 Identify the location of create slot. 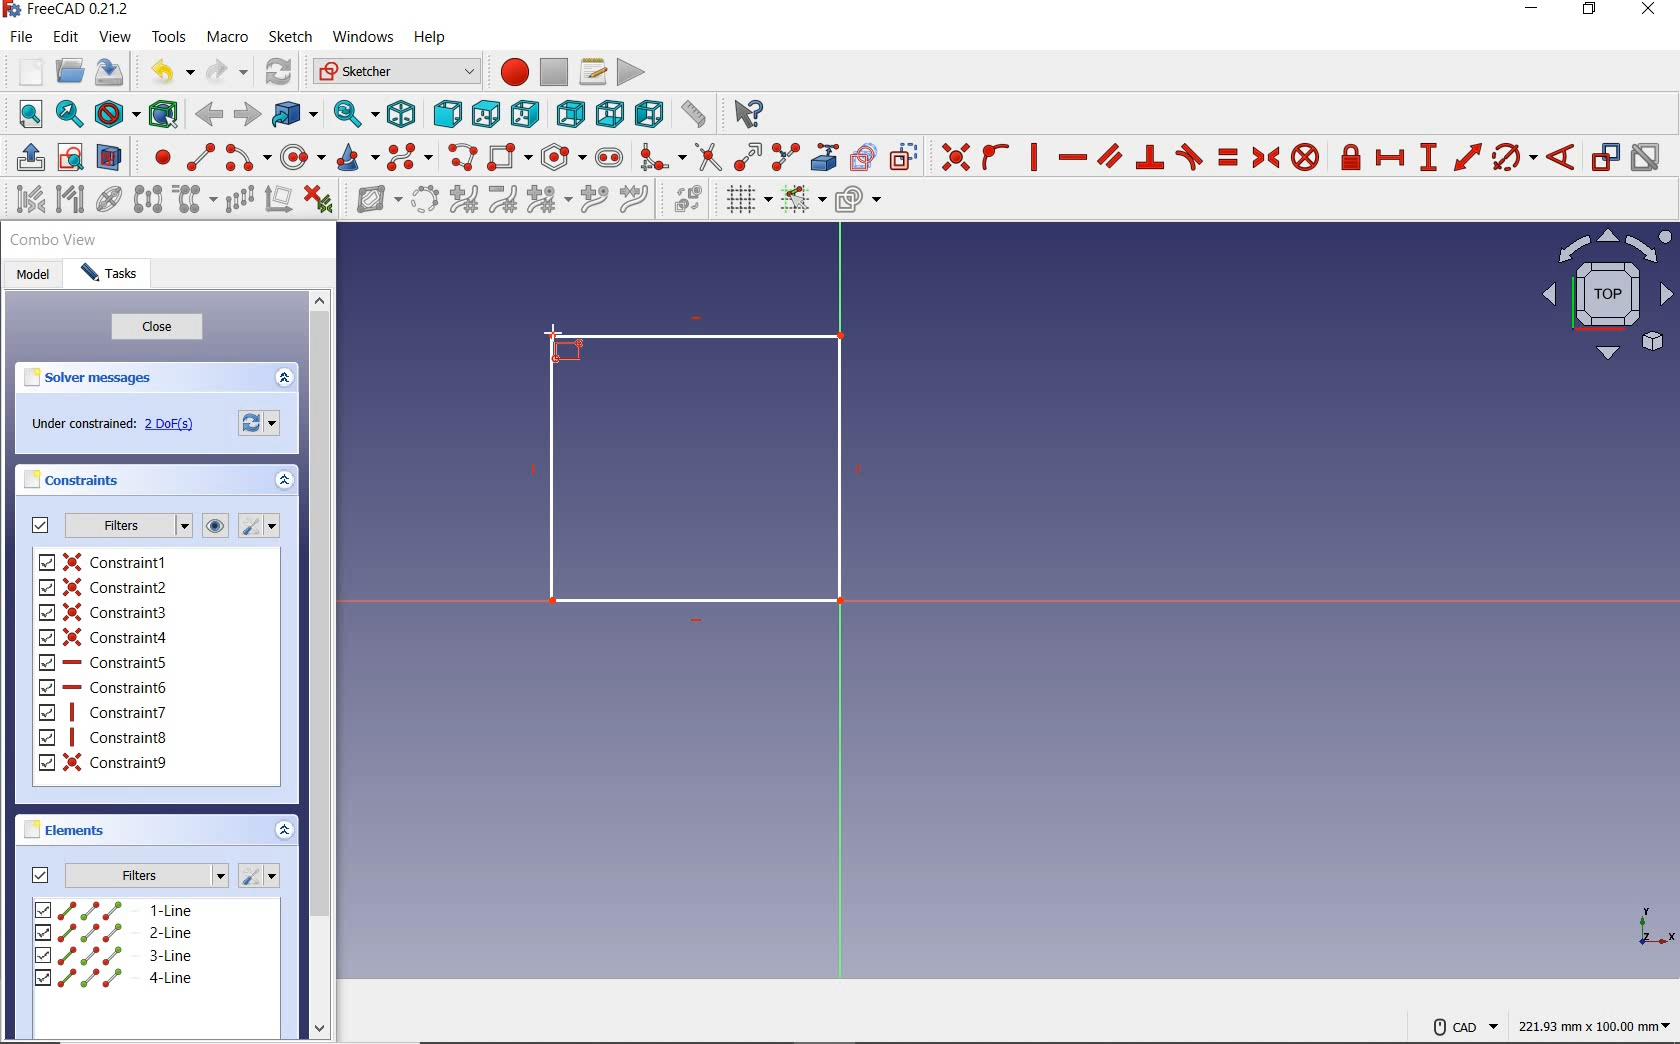
(610, 156).